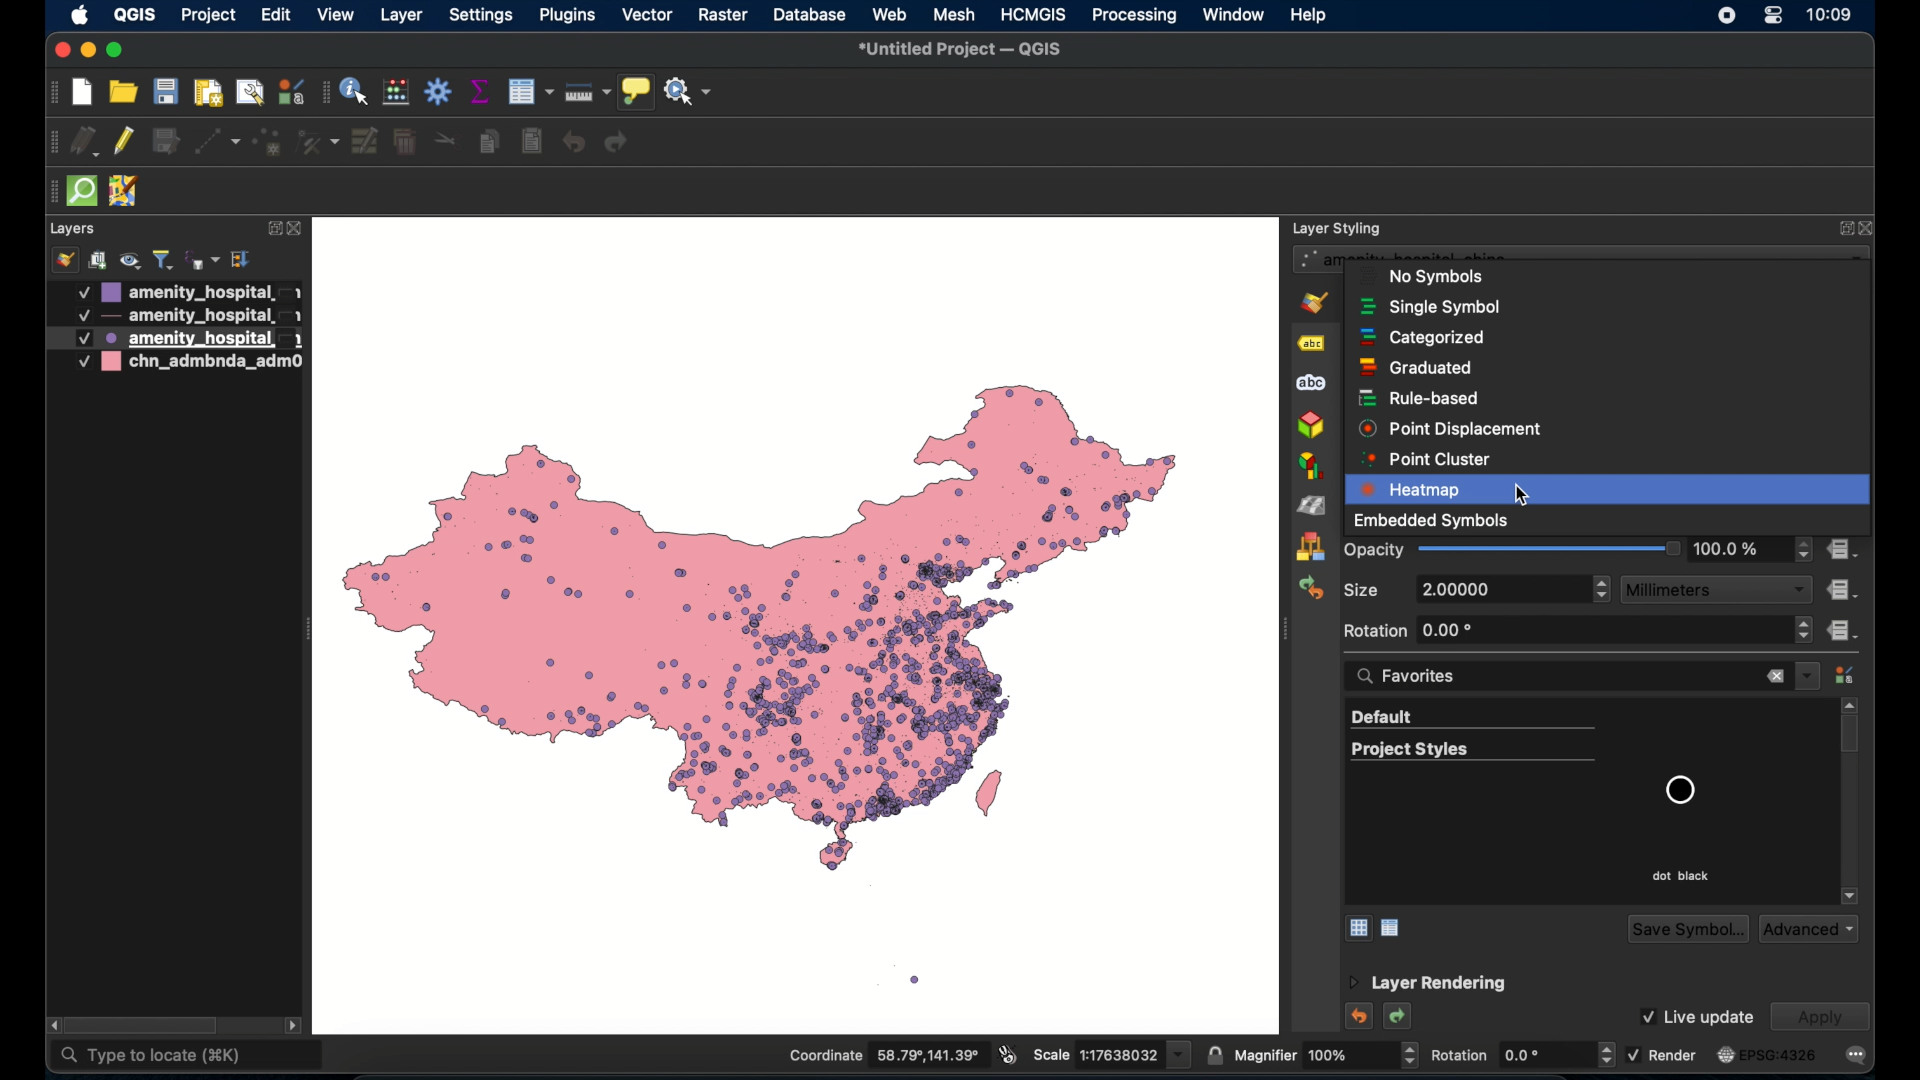 The image size is (1920, 1080). What do you see at coordinates (1034, 14) in the screenshot?
I see `HCMGIS` at bounding box center [1034, 14].